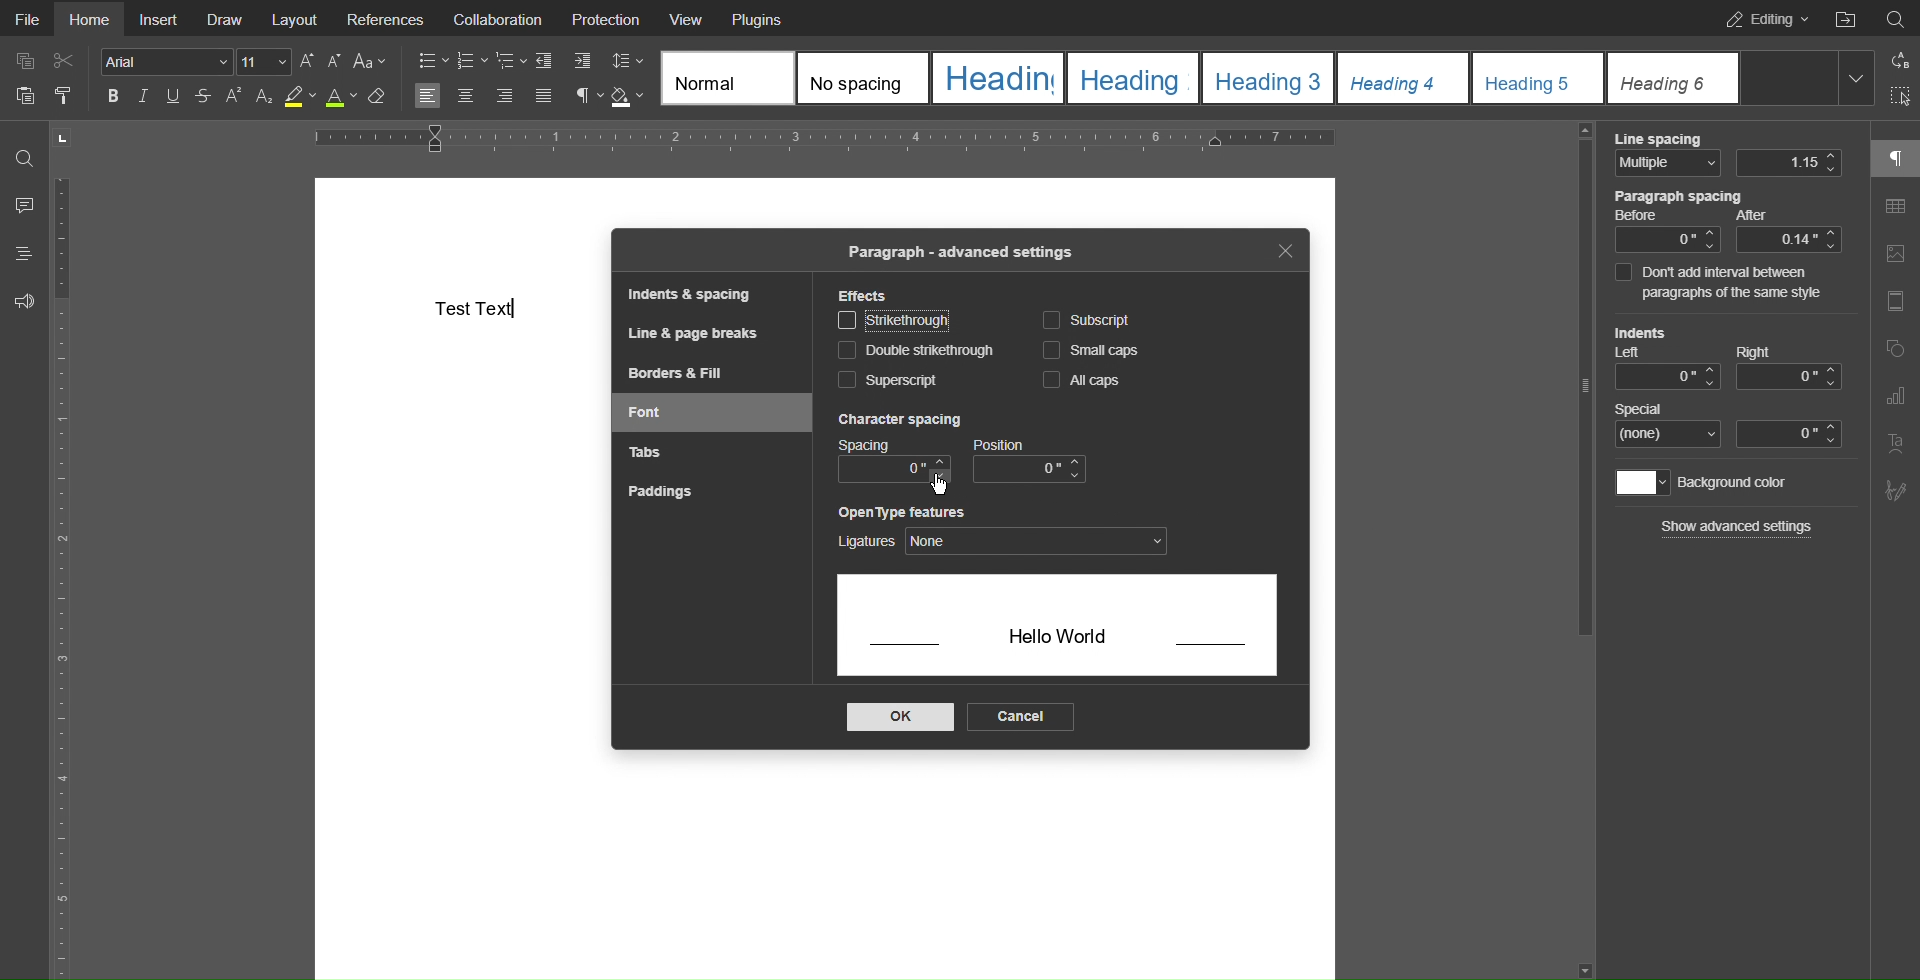  What do you see at coordinates (1894, 60) in the screenshot?
I see `Replace` at bounding box center [1894, 60].